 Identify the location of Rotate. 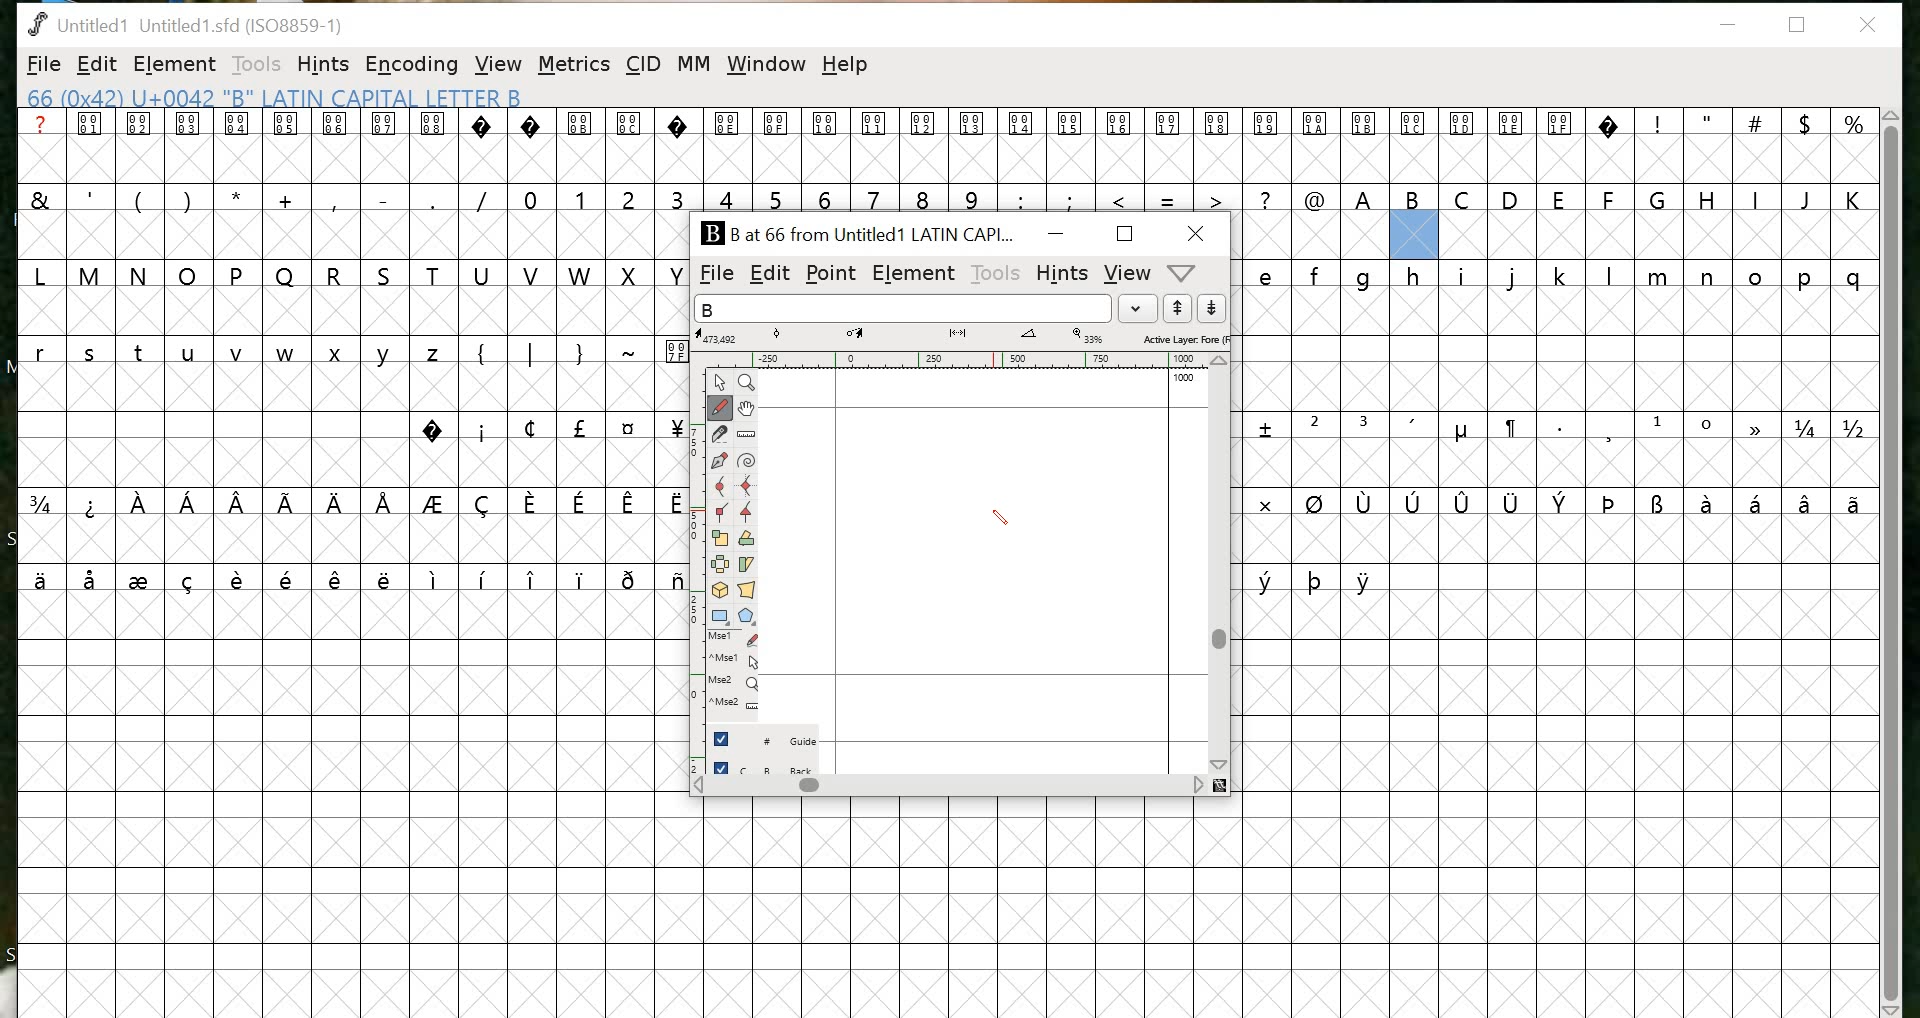
(747, 540).